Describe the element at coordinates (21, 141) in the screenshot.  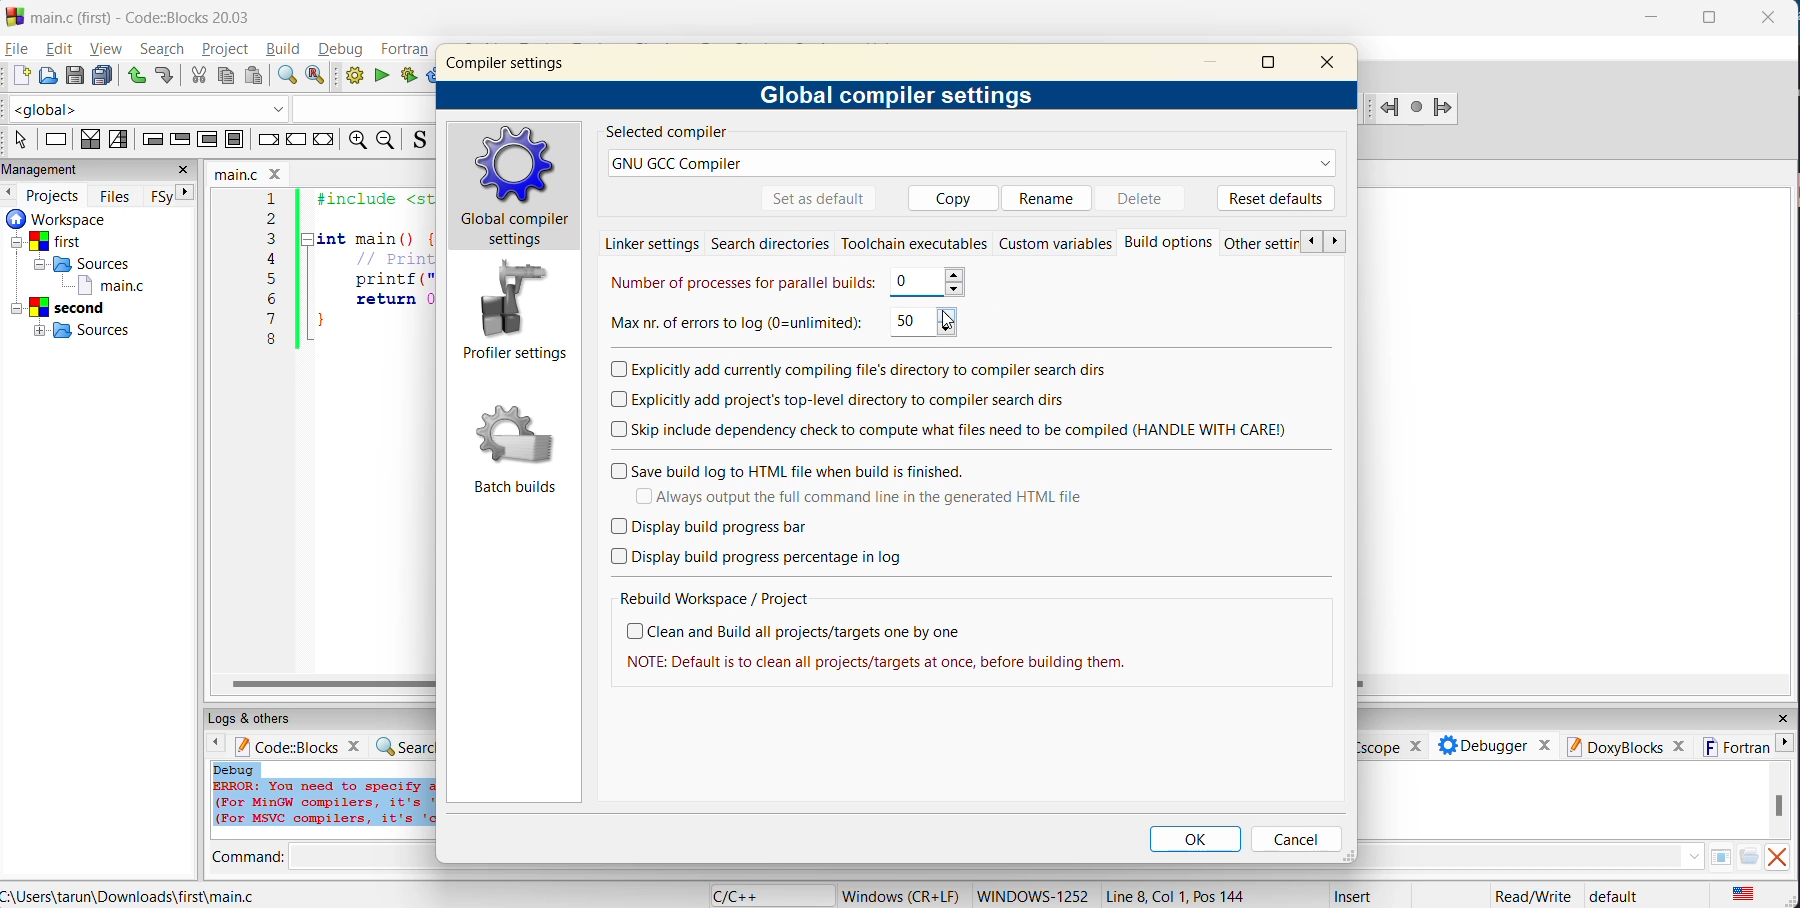
I see `select` at that location.